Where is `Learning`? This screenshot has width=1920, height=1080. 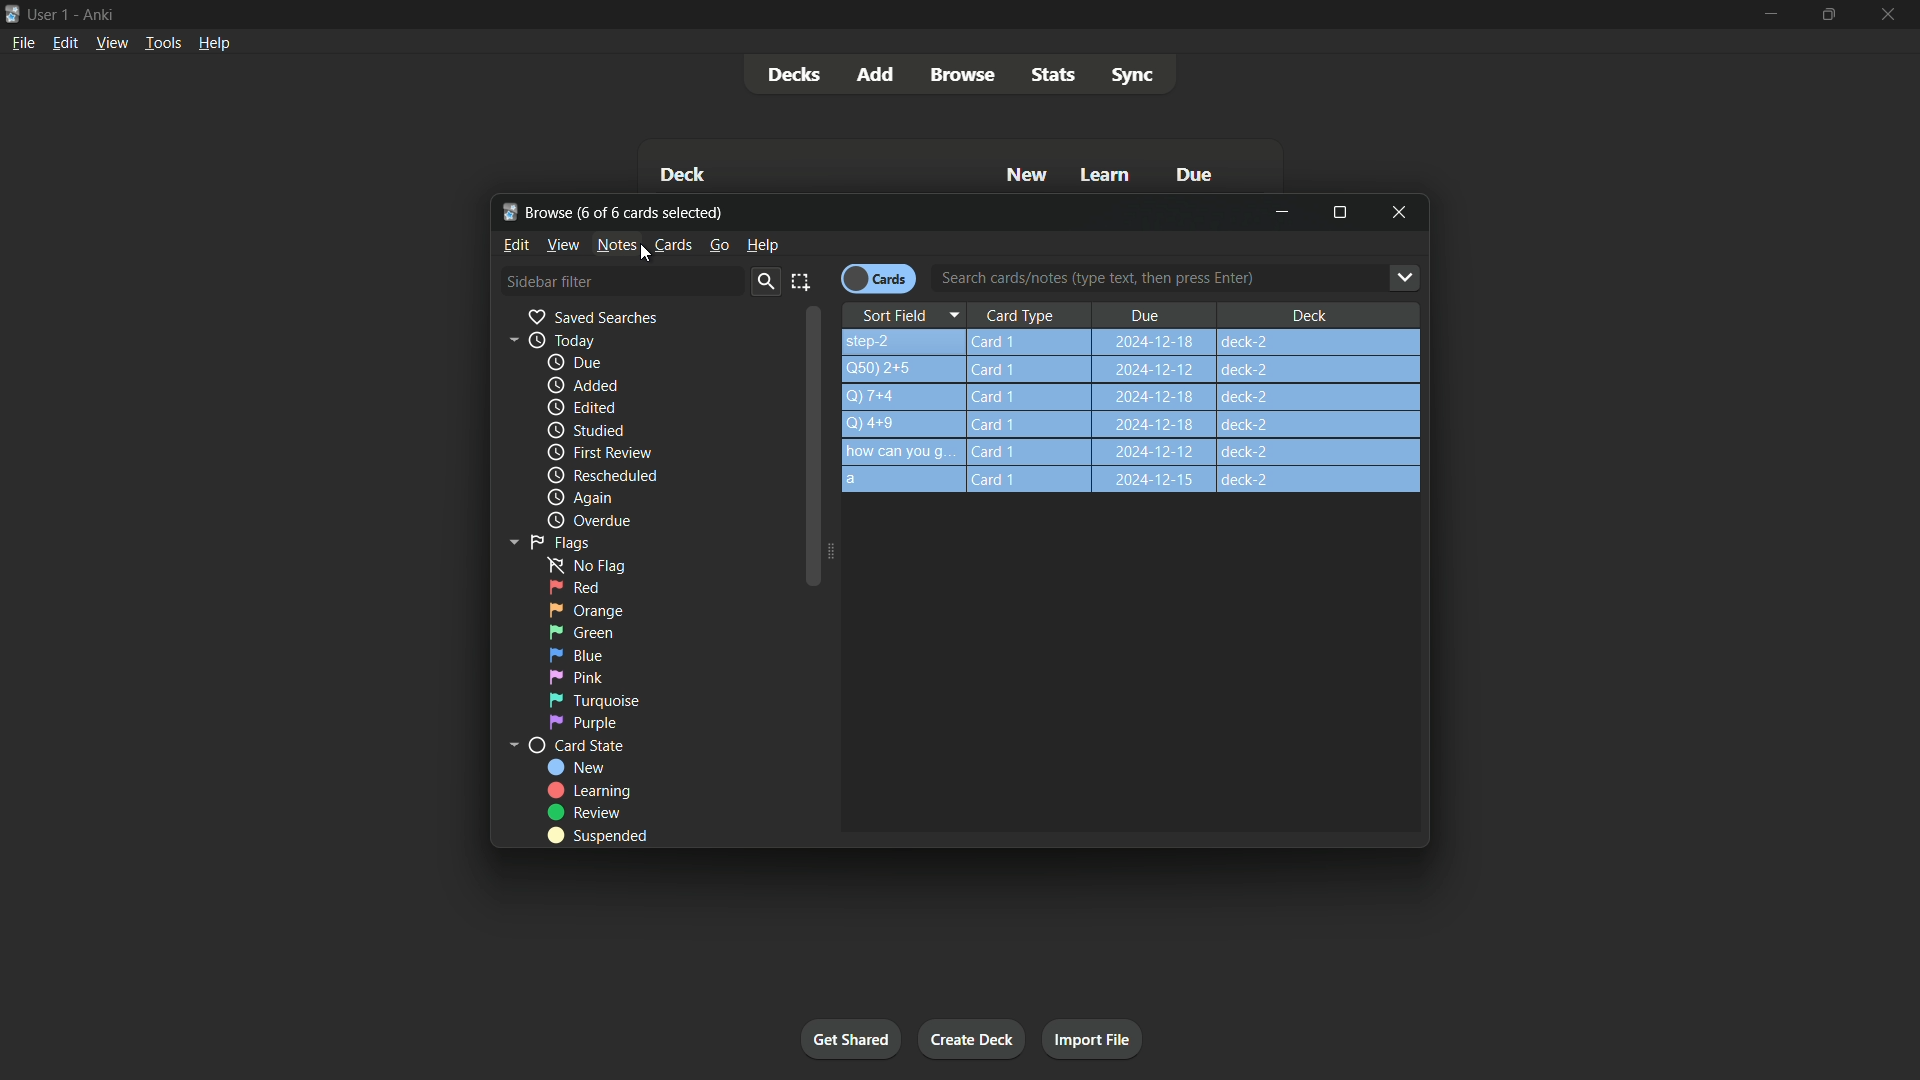 Learning is located at coordinates (589, 791).